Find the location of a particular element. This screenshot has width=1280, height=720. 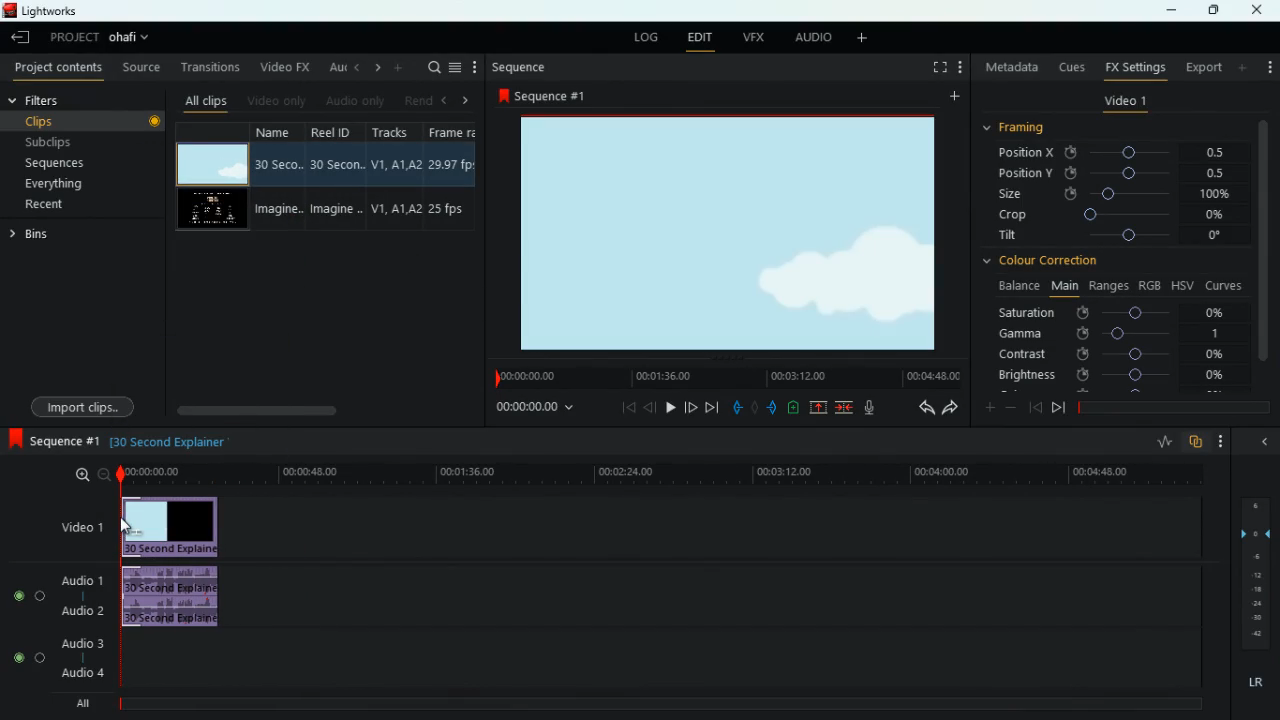

video only is located at coordinates (274, 101).